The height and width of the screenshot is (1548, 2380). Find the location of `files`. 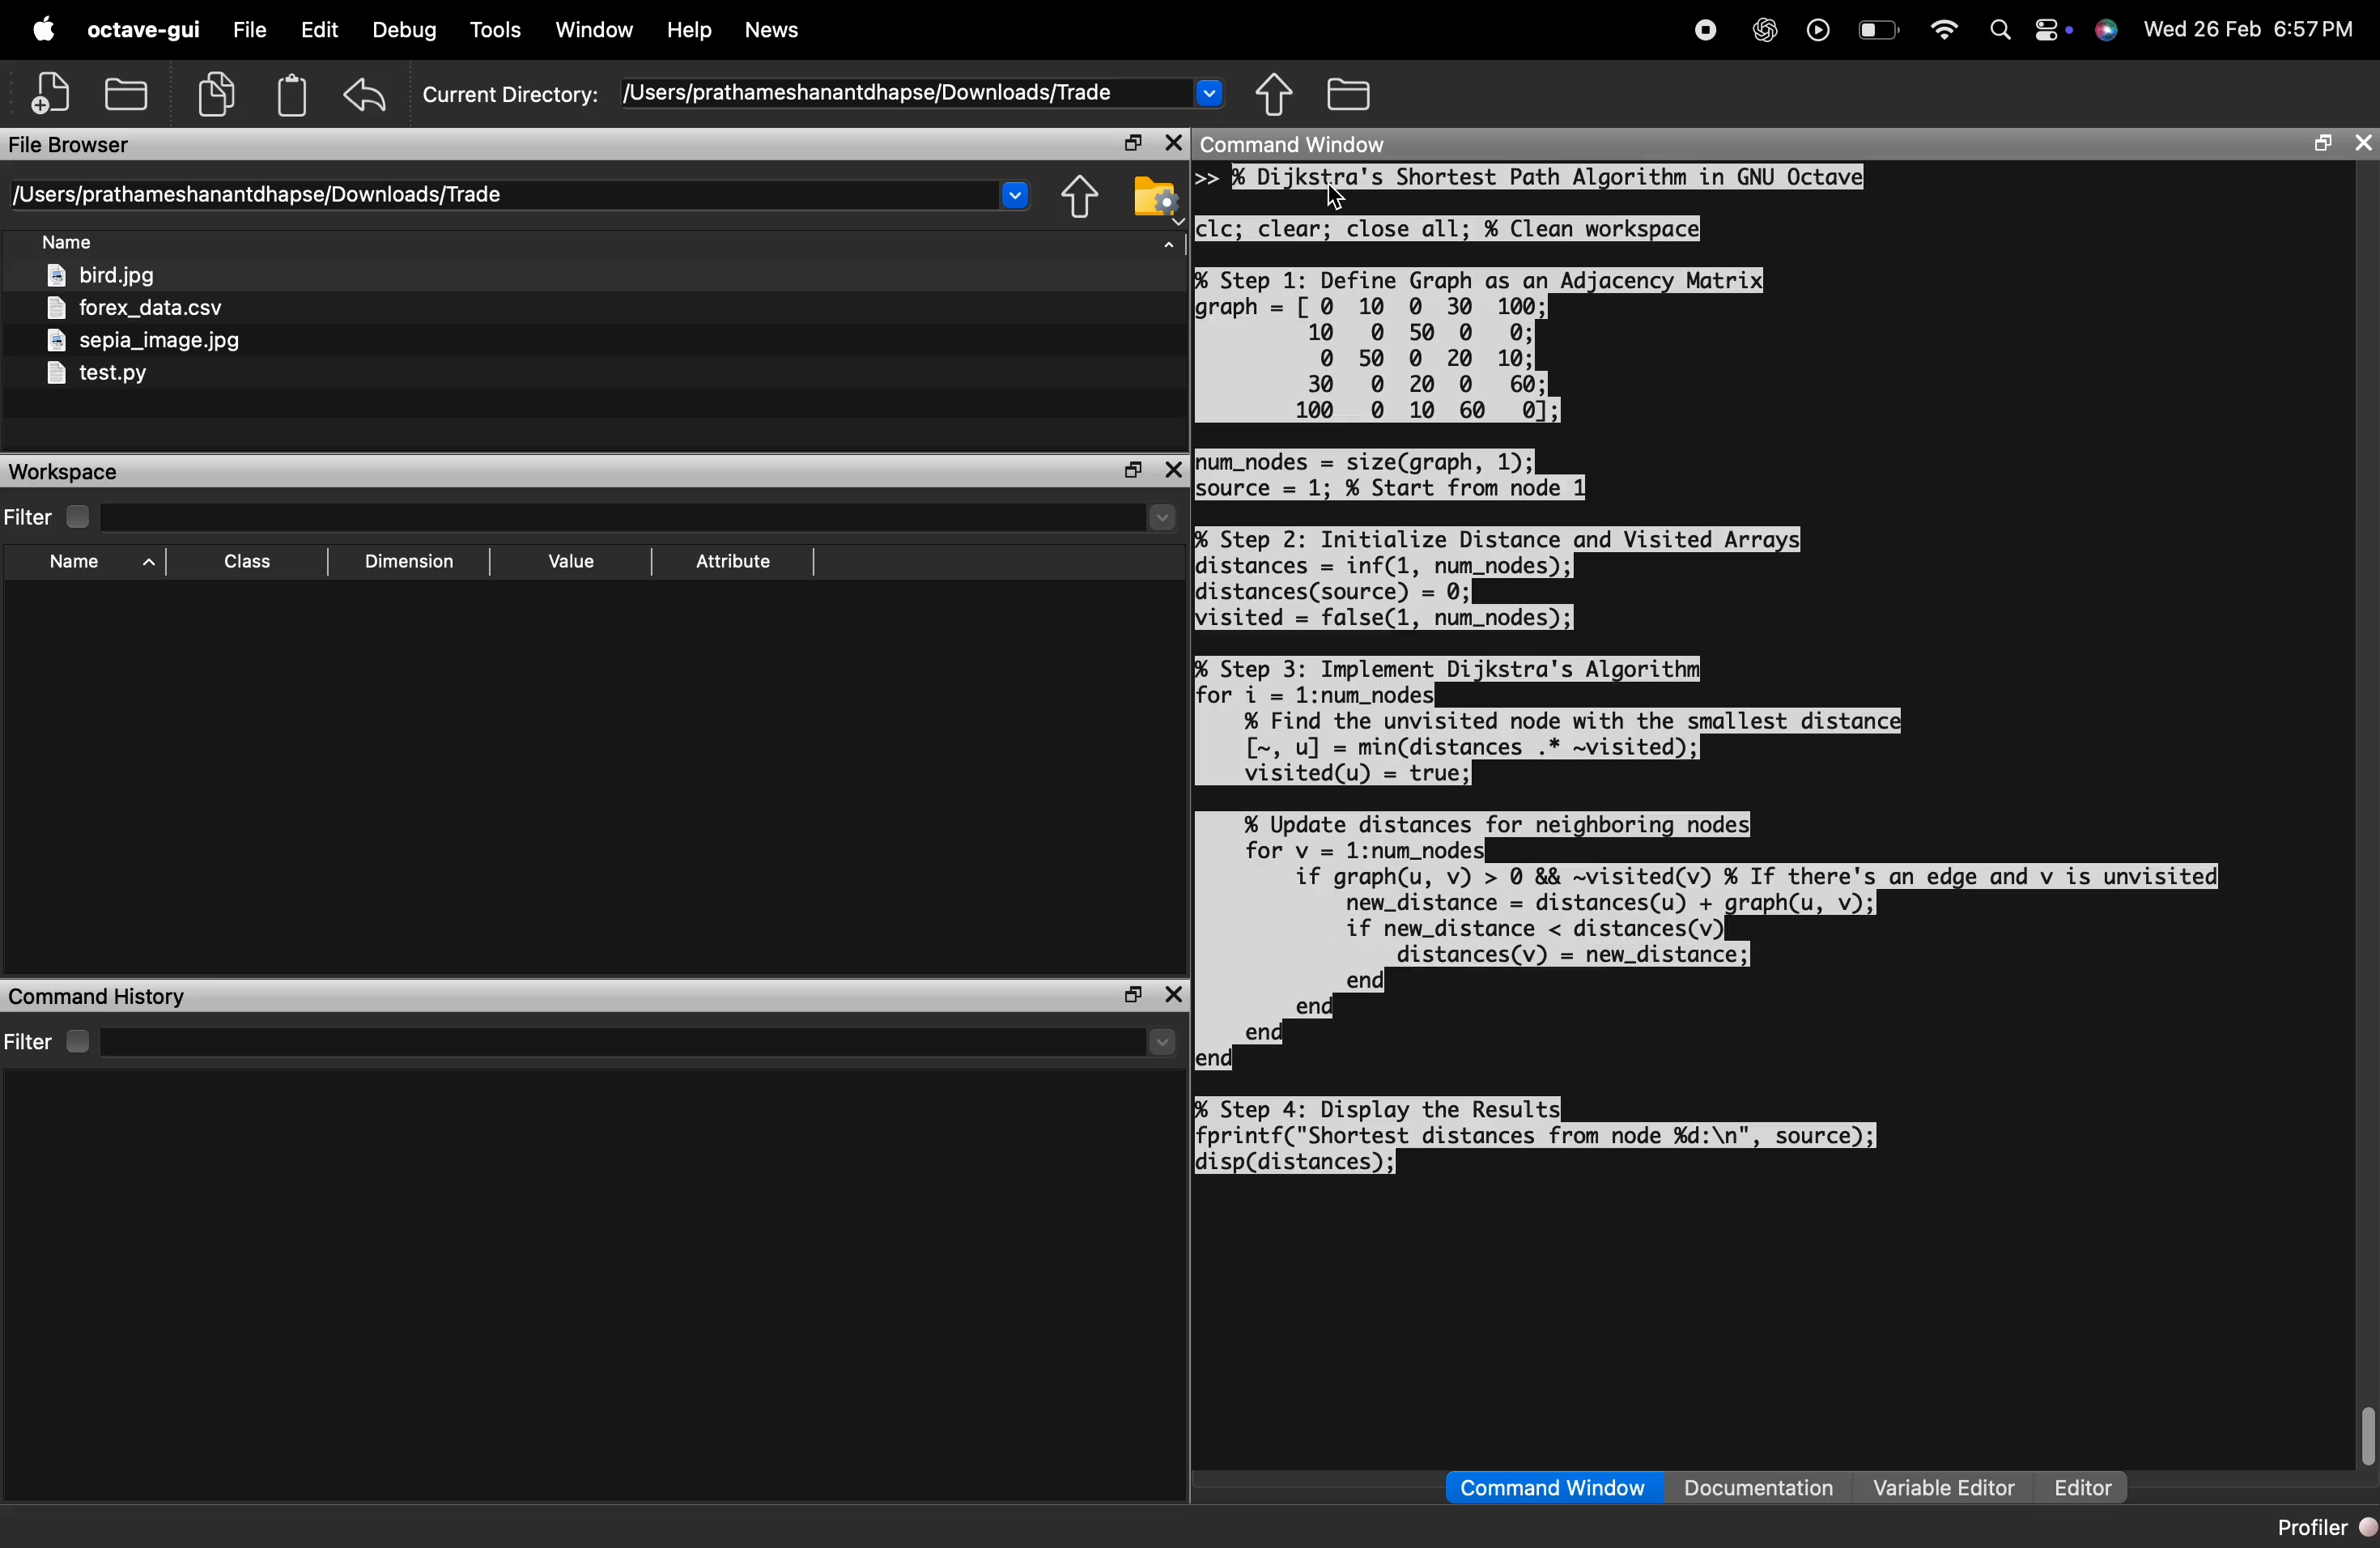

files is located at coordinates (147, 328).